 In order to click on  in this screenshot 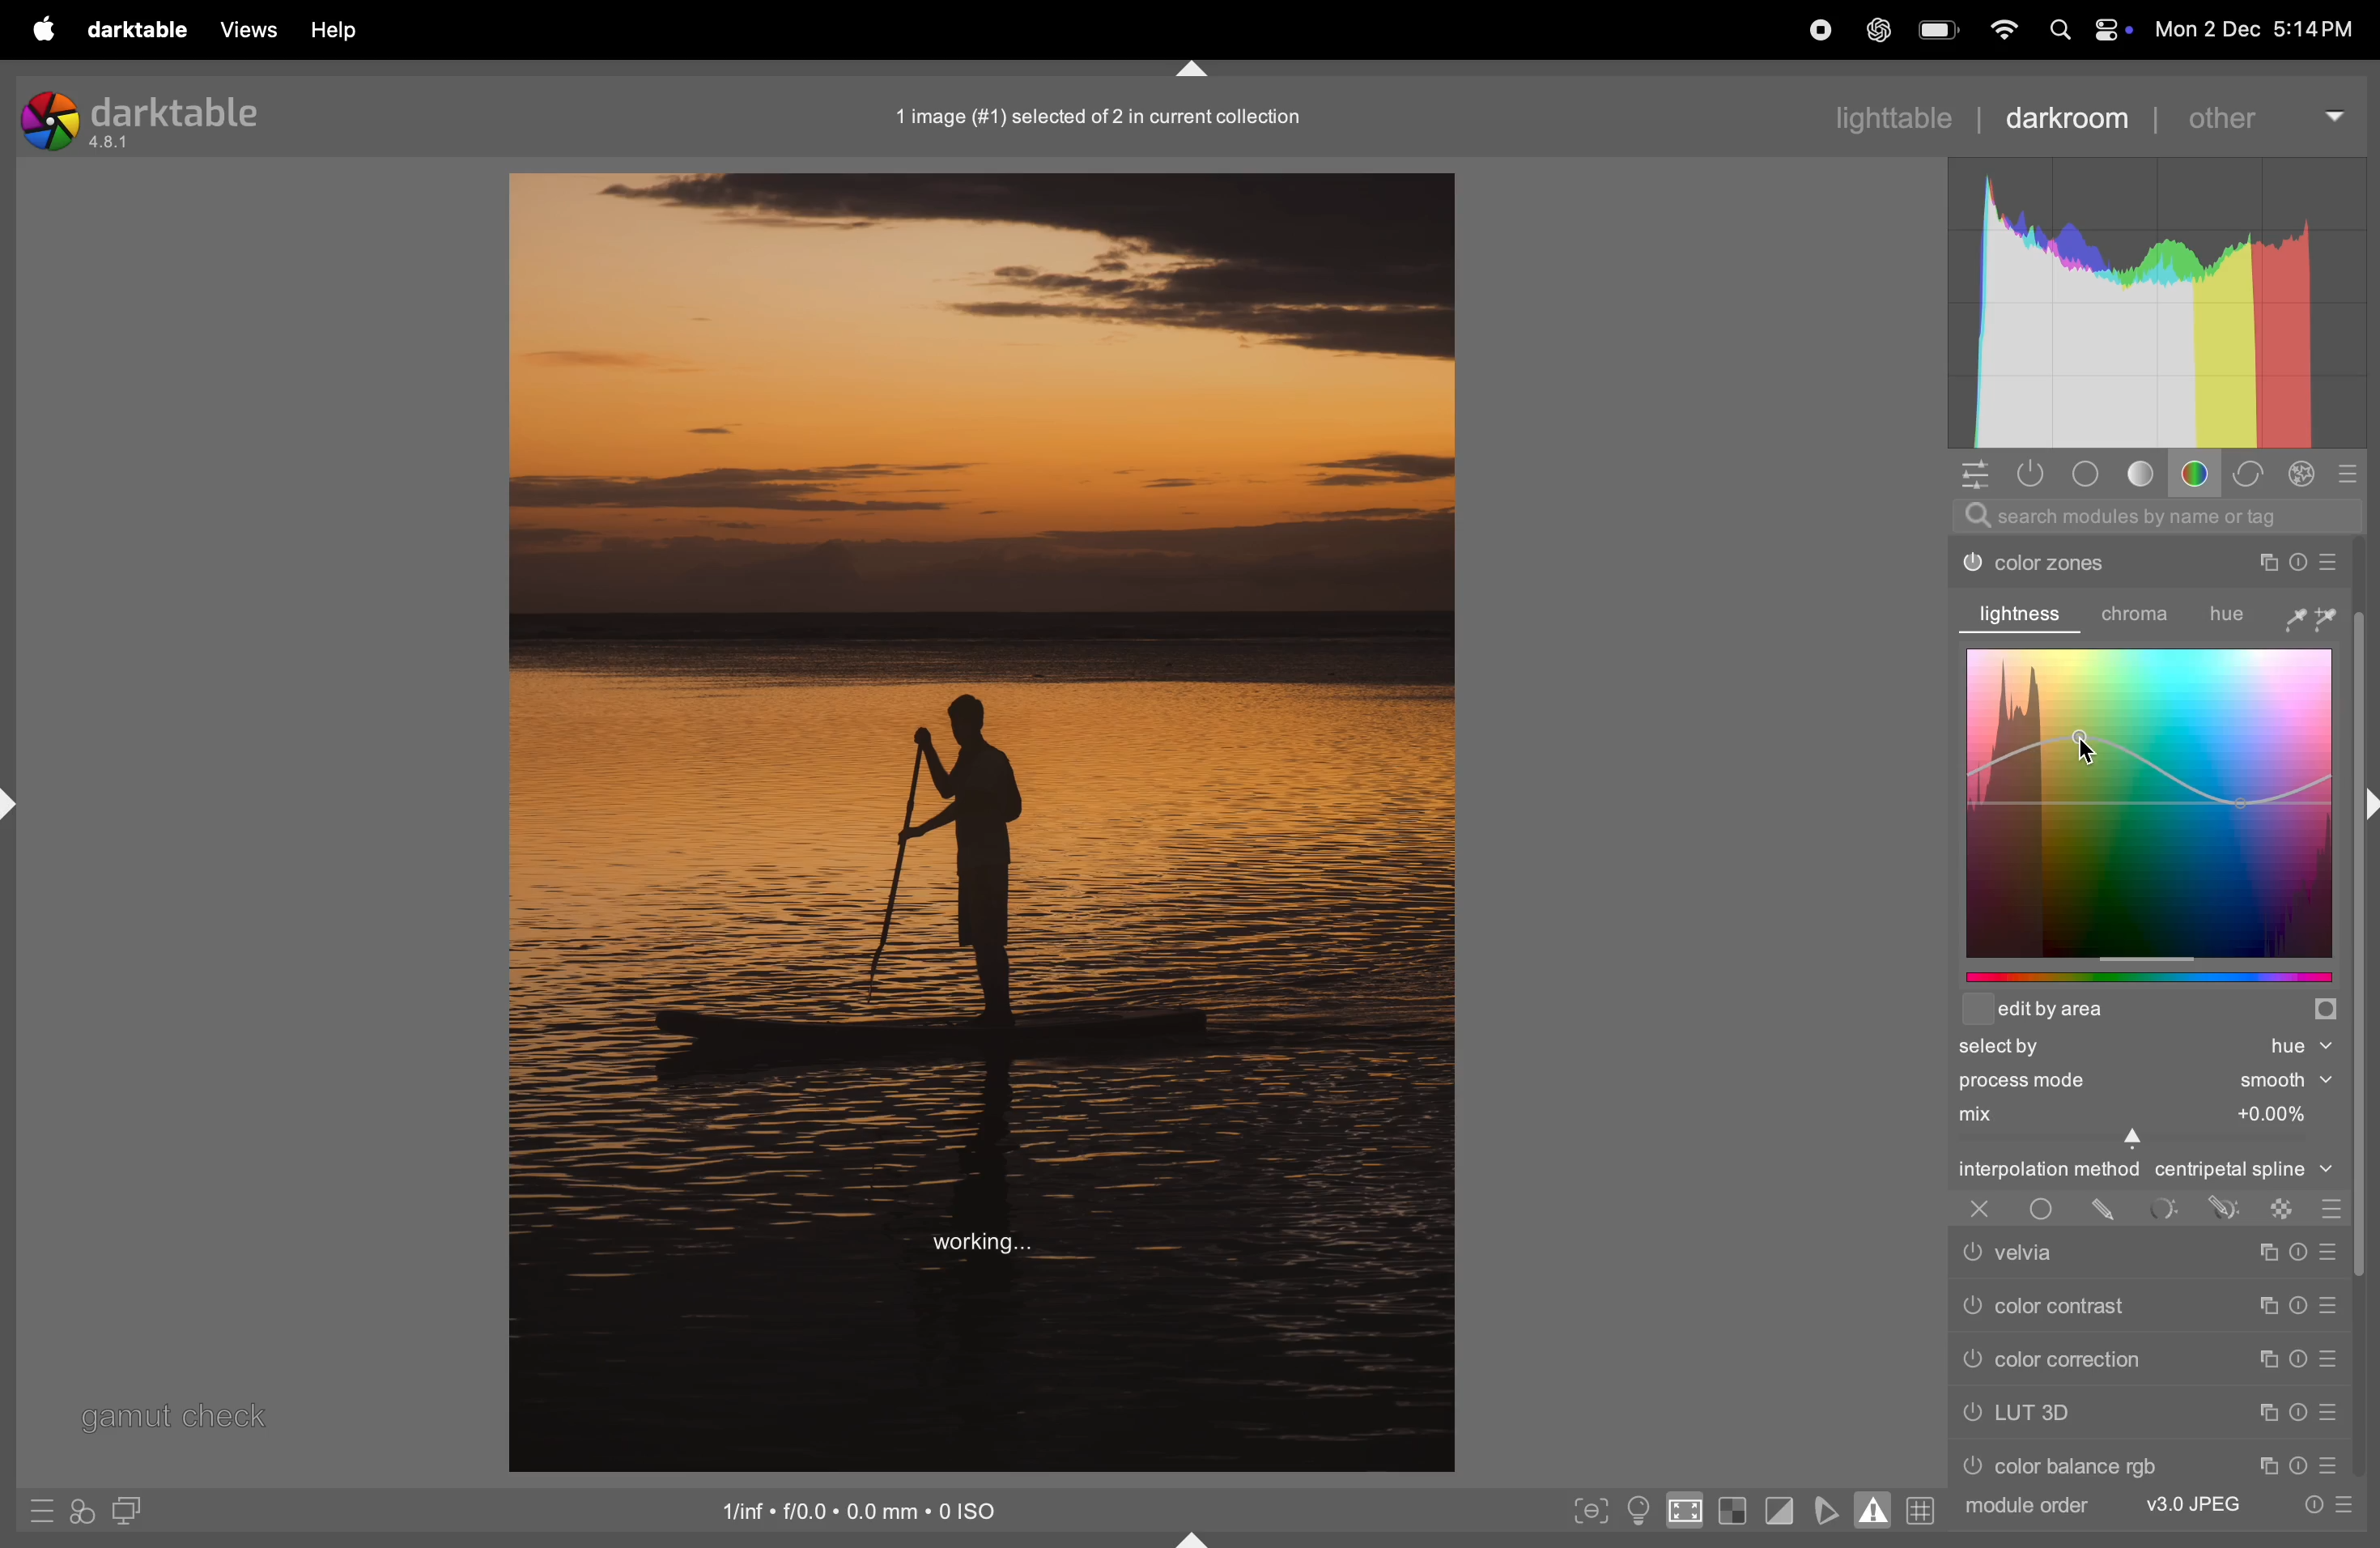, I will do `click(2325, 1209)`.